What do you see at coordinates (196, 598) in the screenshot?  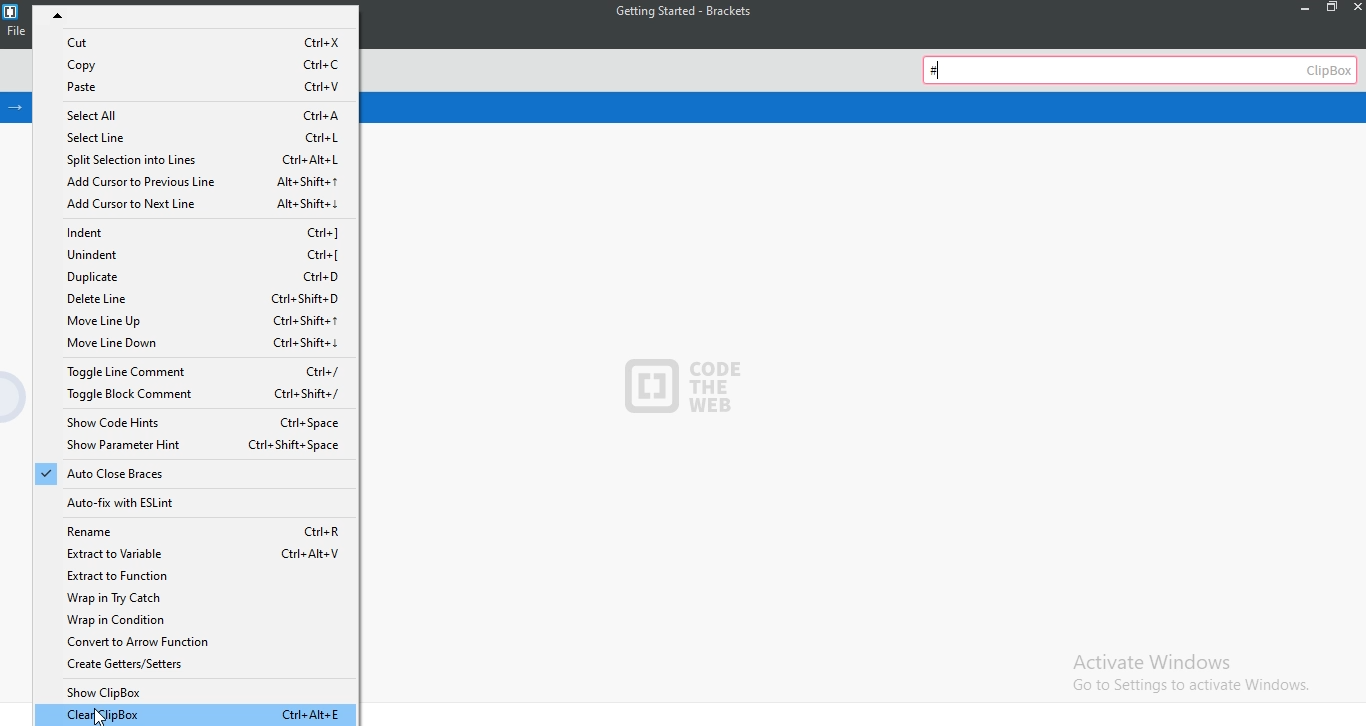 I see `Wrap in Try Catch` at bounding box center [196, 598].